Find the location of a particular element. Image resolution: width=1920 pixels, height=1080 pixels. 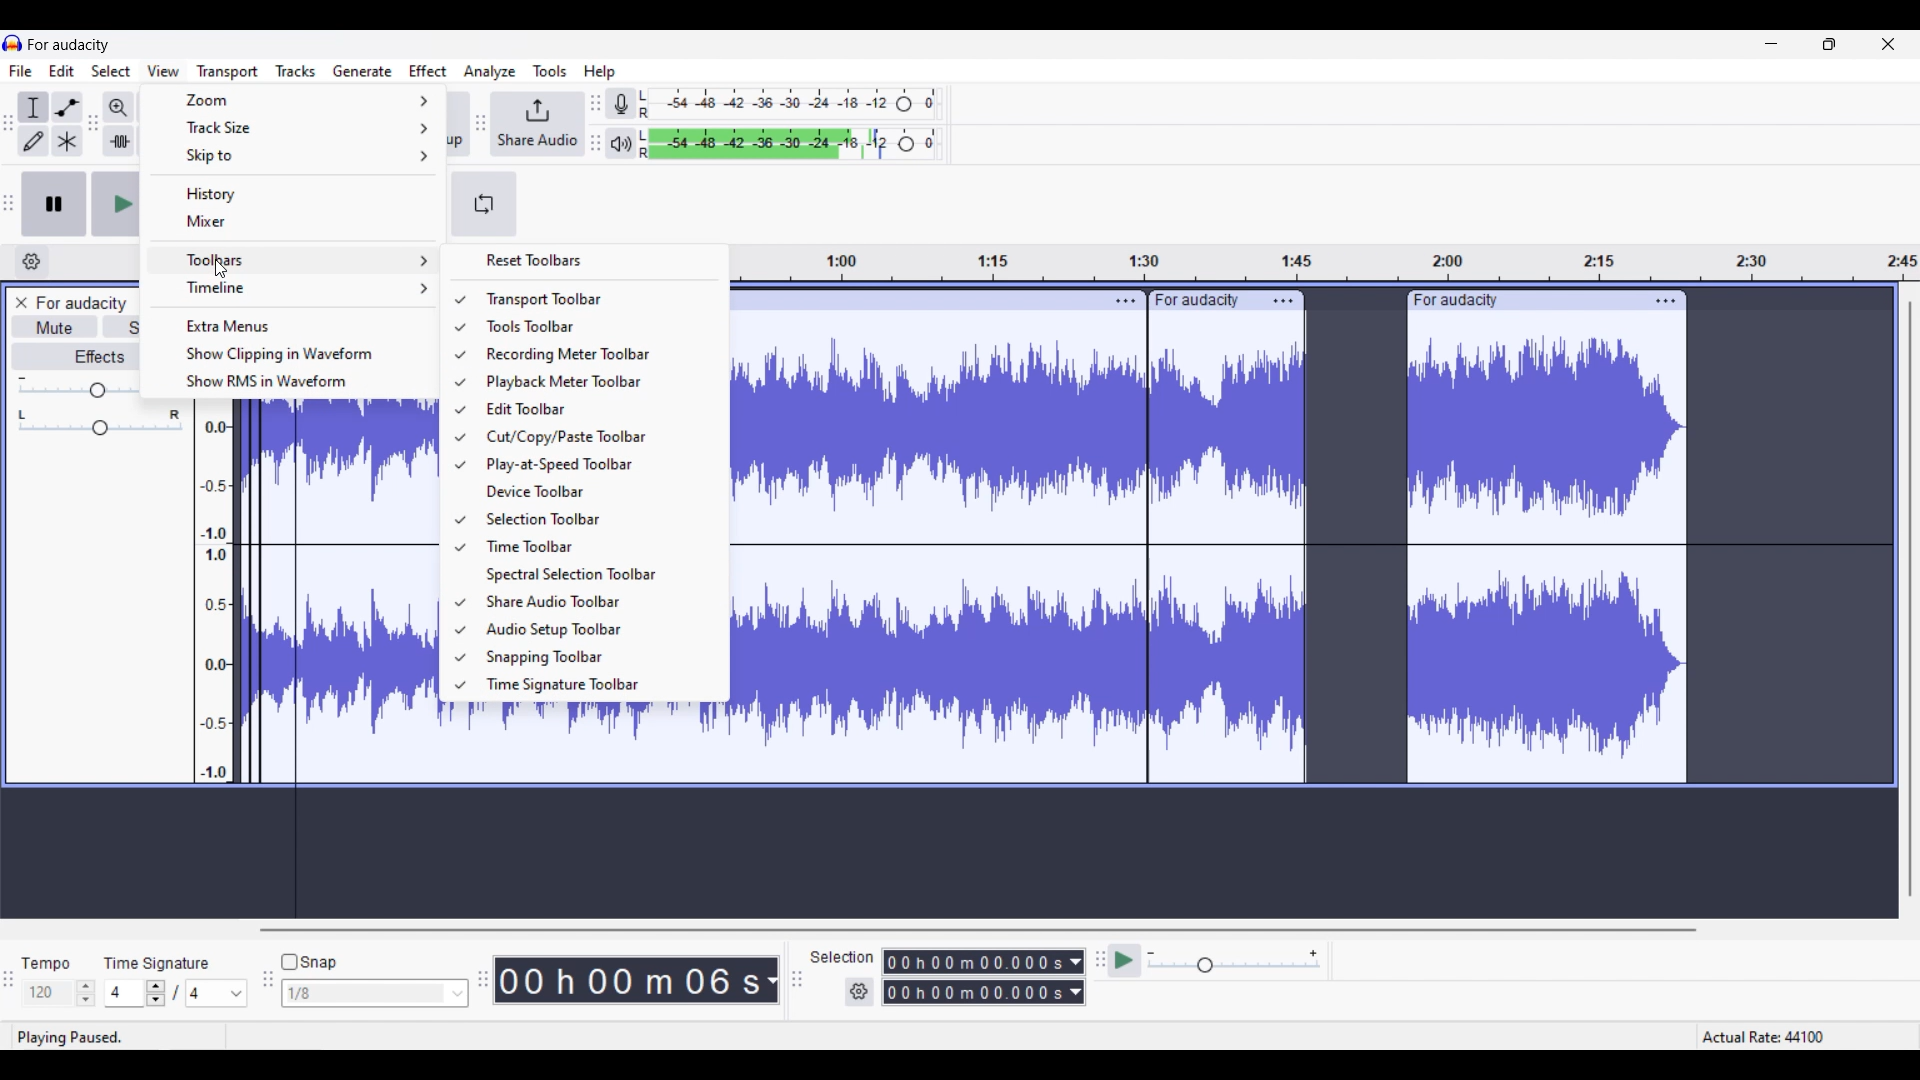

Selection duration is located at coordinates (975, 977).